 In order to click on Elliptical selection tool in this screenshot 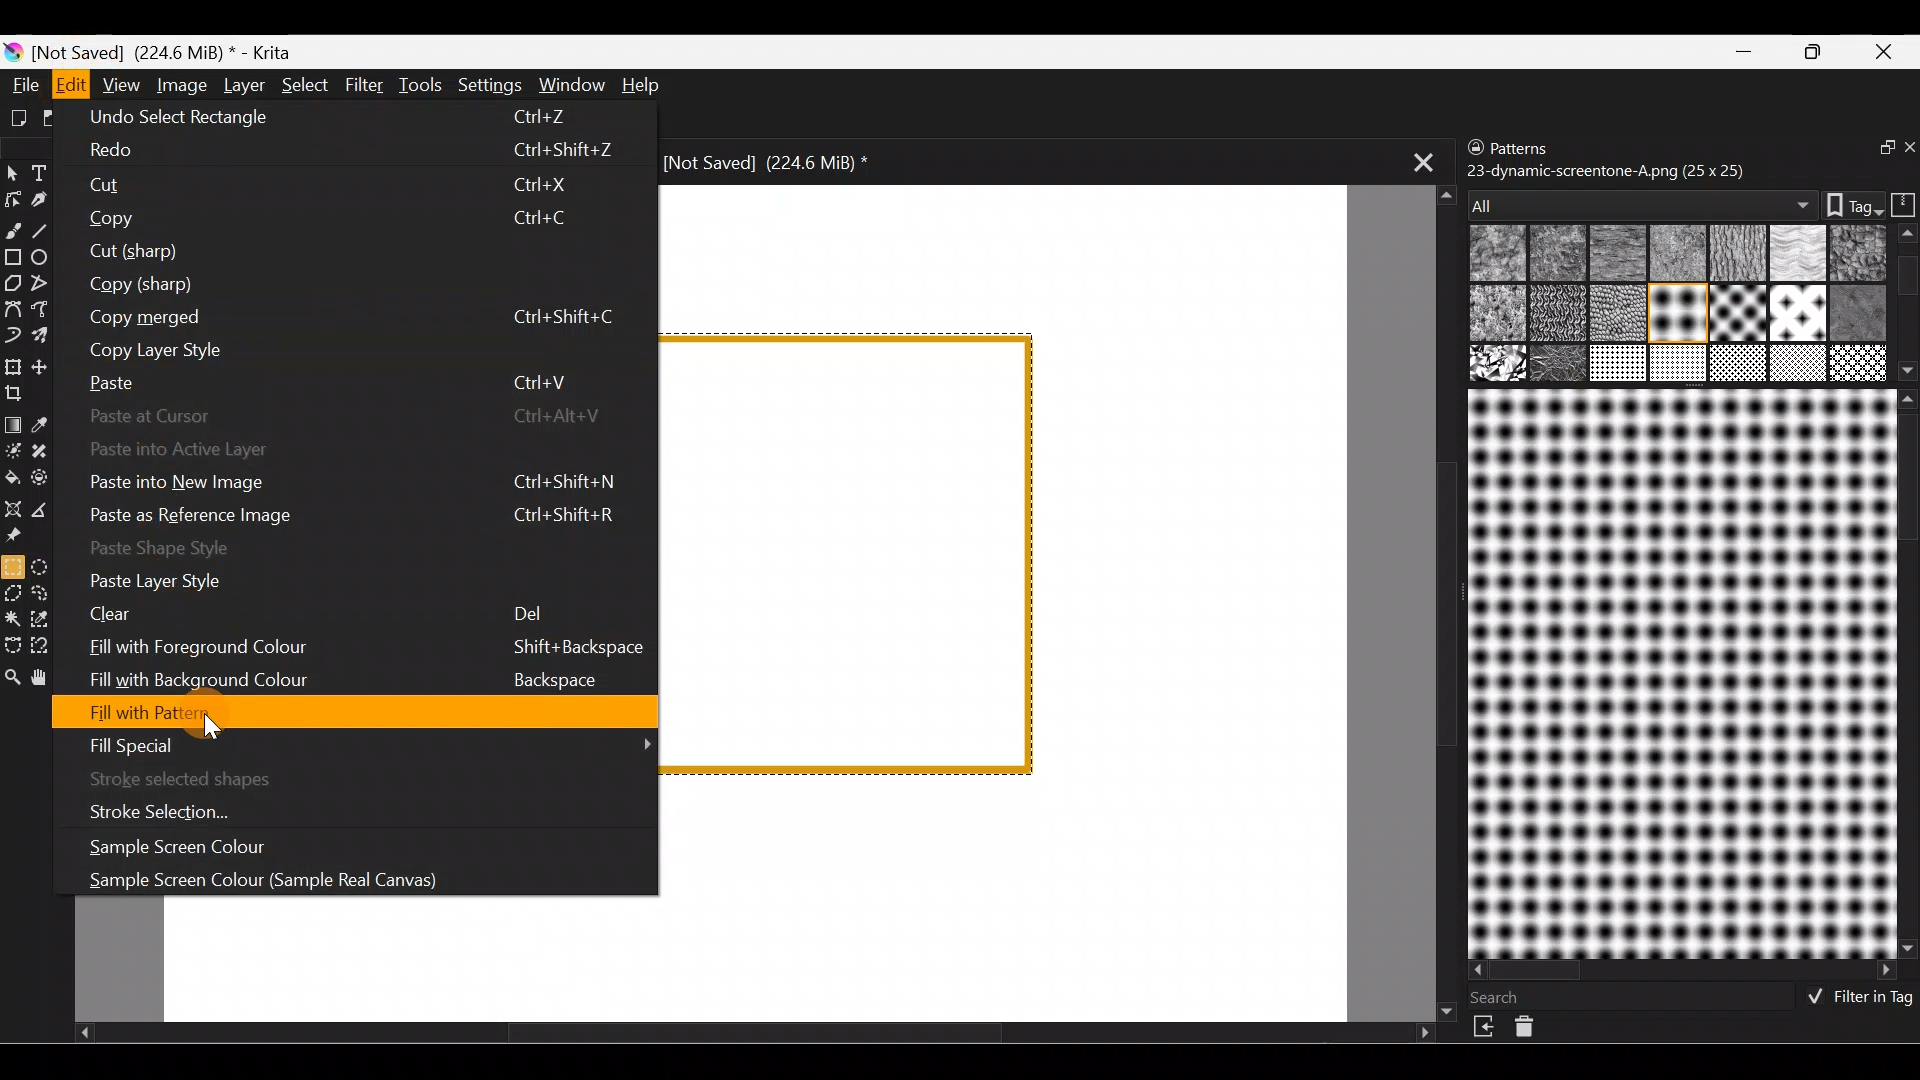, I will do `click(46, 566)`.